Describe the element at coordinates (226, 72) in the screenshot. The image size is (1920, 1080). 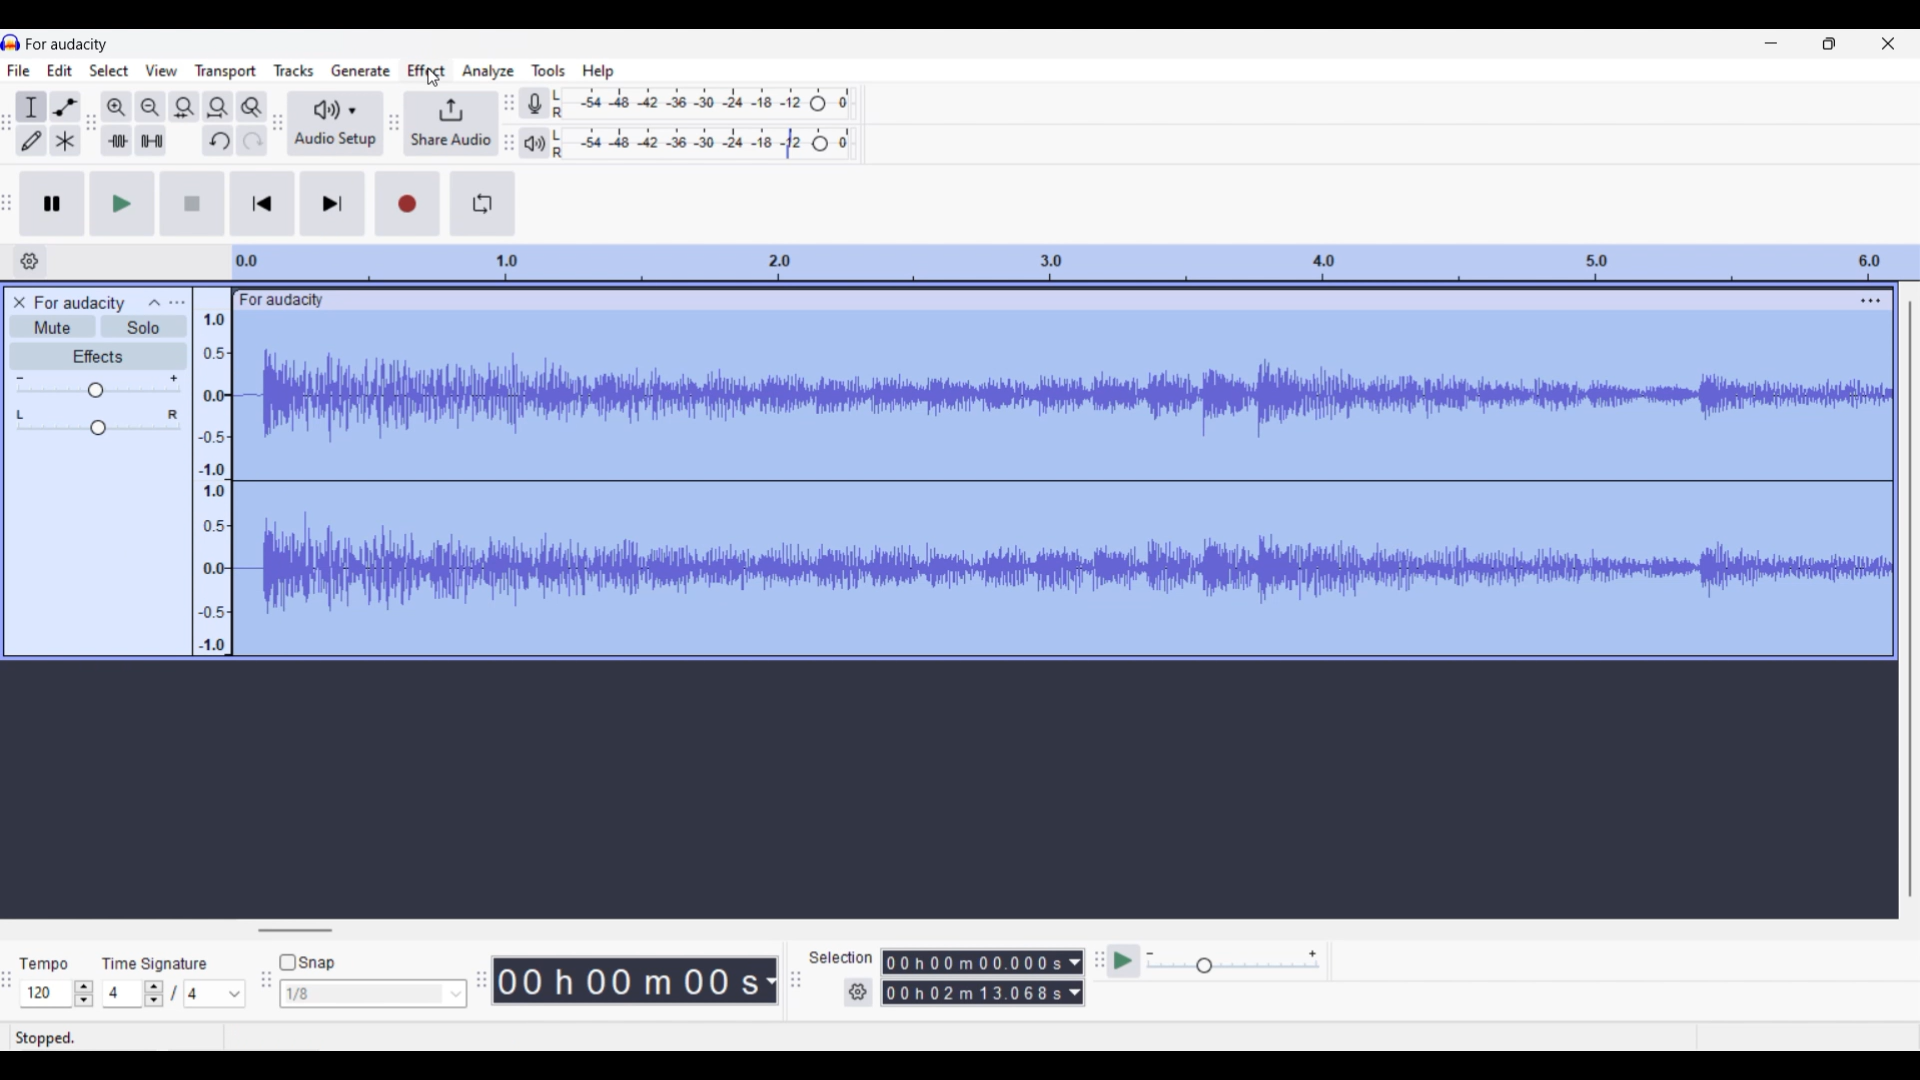
I see `Transport` at that location.